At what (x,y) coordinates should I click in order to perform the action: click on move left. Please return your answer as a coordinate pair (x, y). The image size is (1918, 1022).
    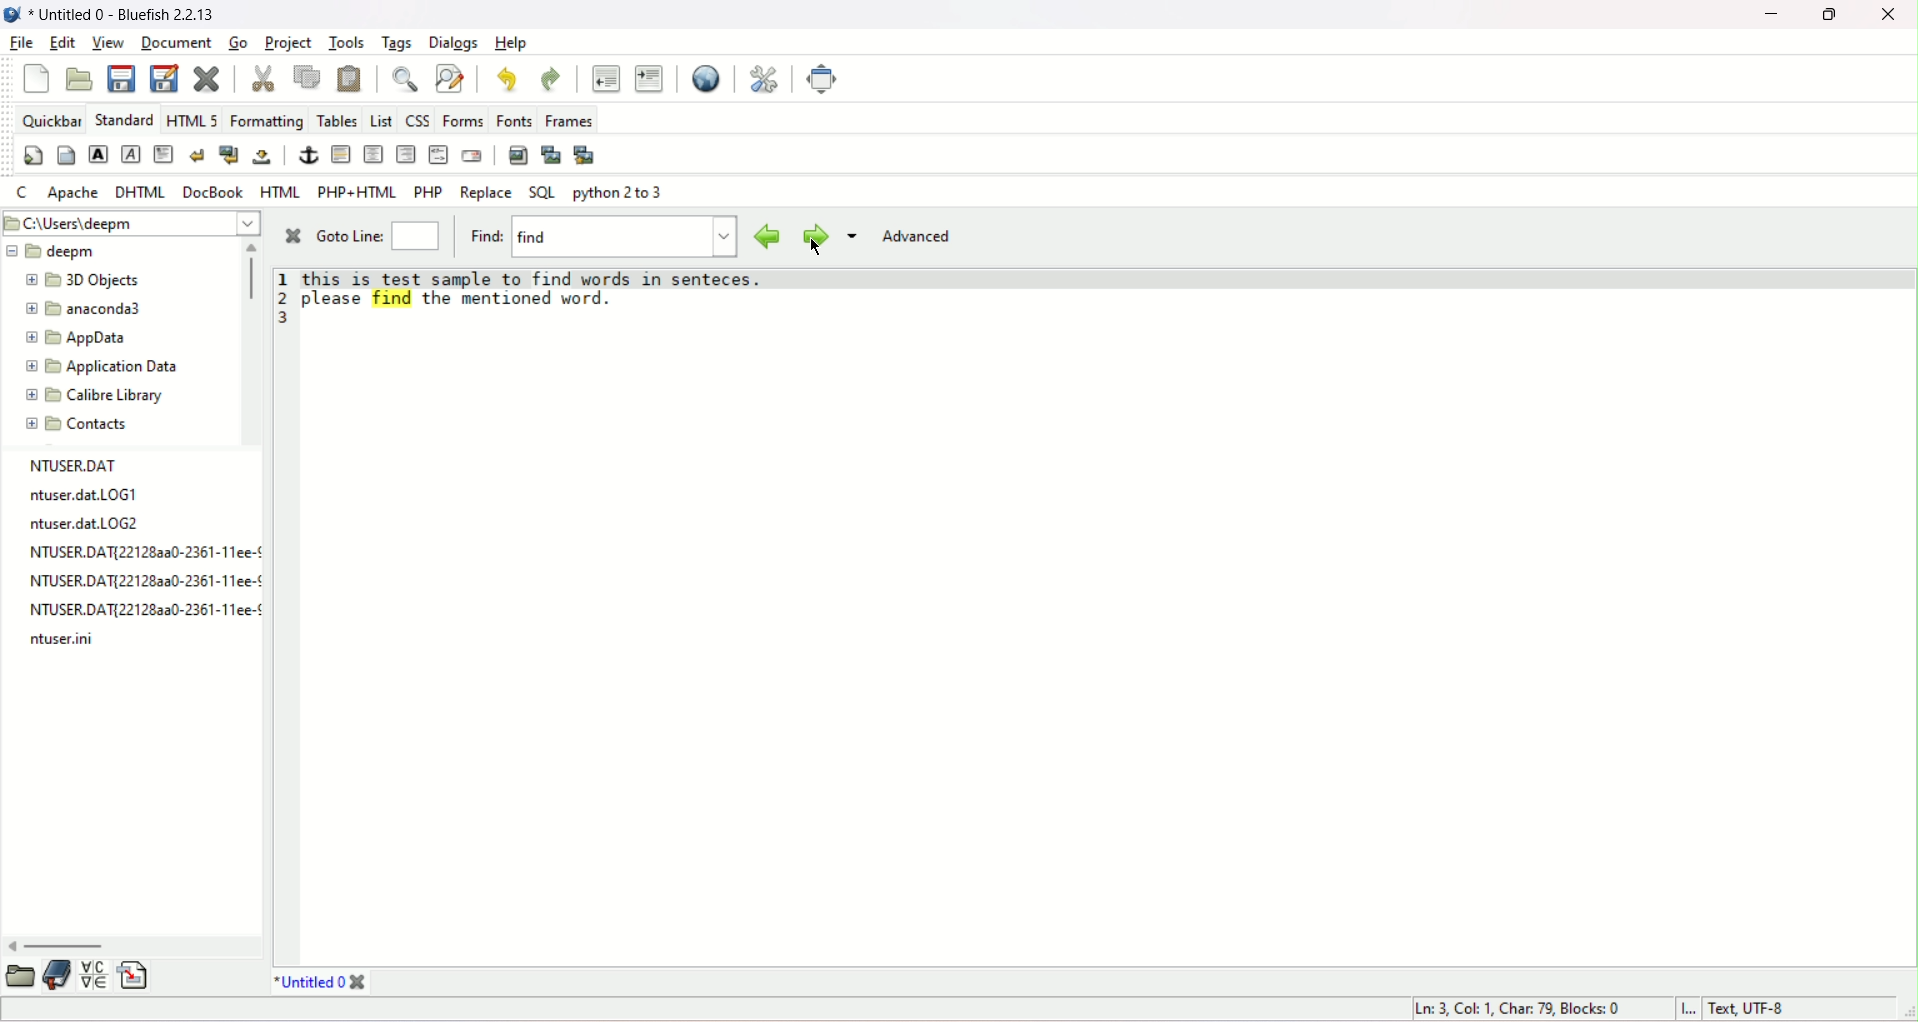
    Looking at the image, I should click on (12, 944).